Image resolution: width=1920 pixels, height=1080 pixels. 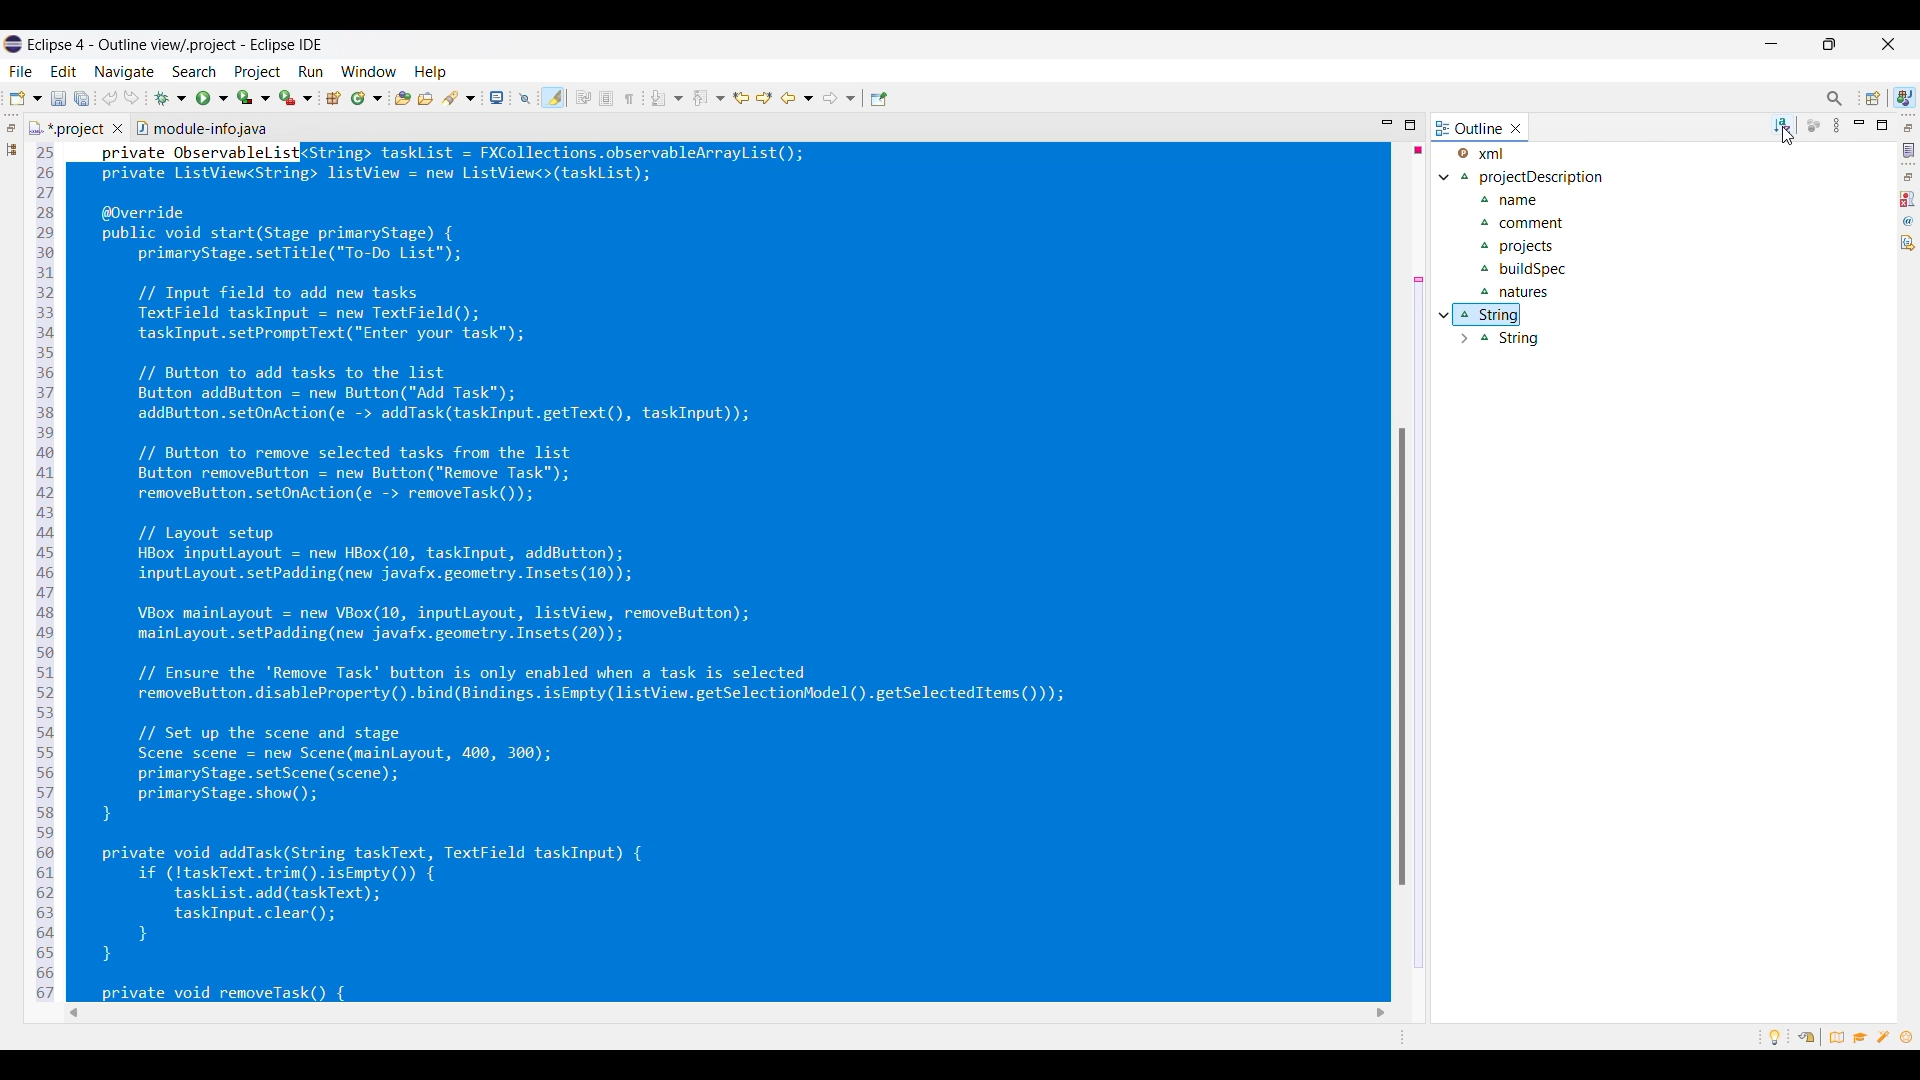 I want to click on Run options, so click(x=213, y=98).